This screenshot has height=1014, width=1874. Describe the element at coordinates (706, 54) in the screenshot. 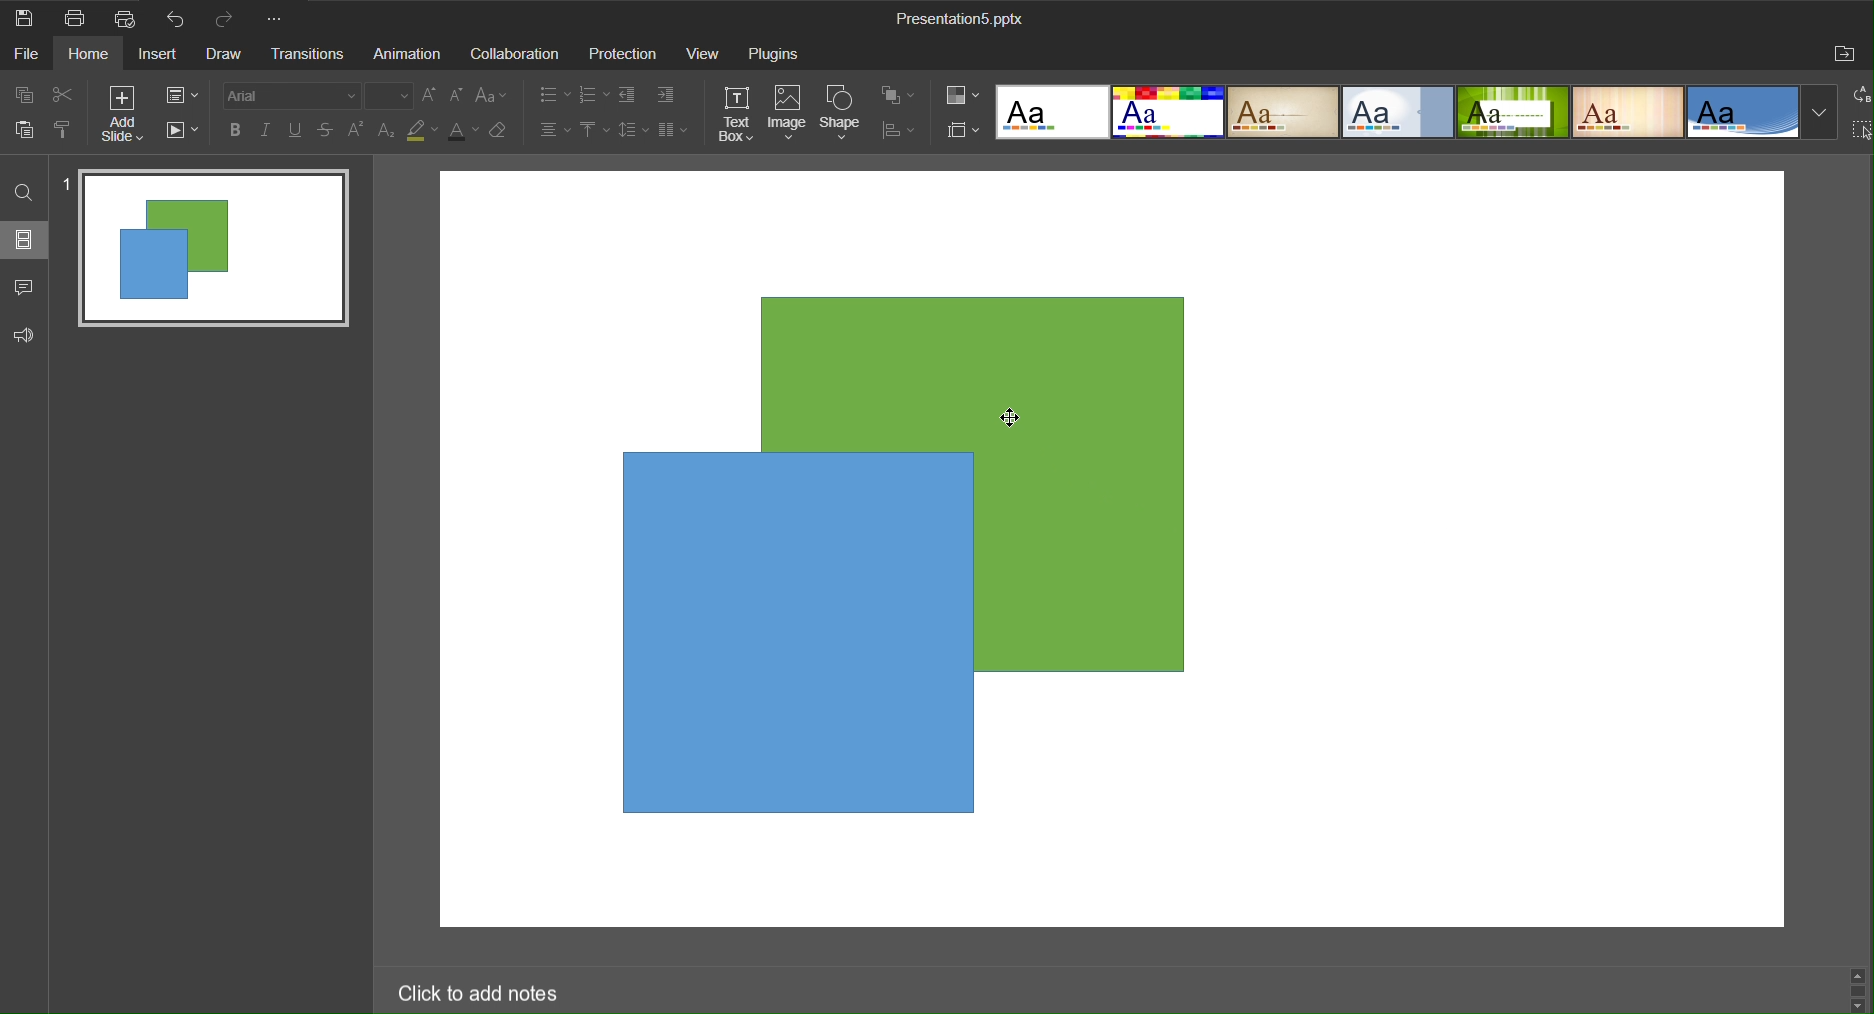

I see `View` at that location.